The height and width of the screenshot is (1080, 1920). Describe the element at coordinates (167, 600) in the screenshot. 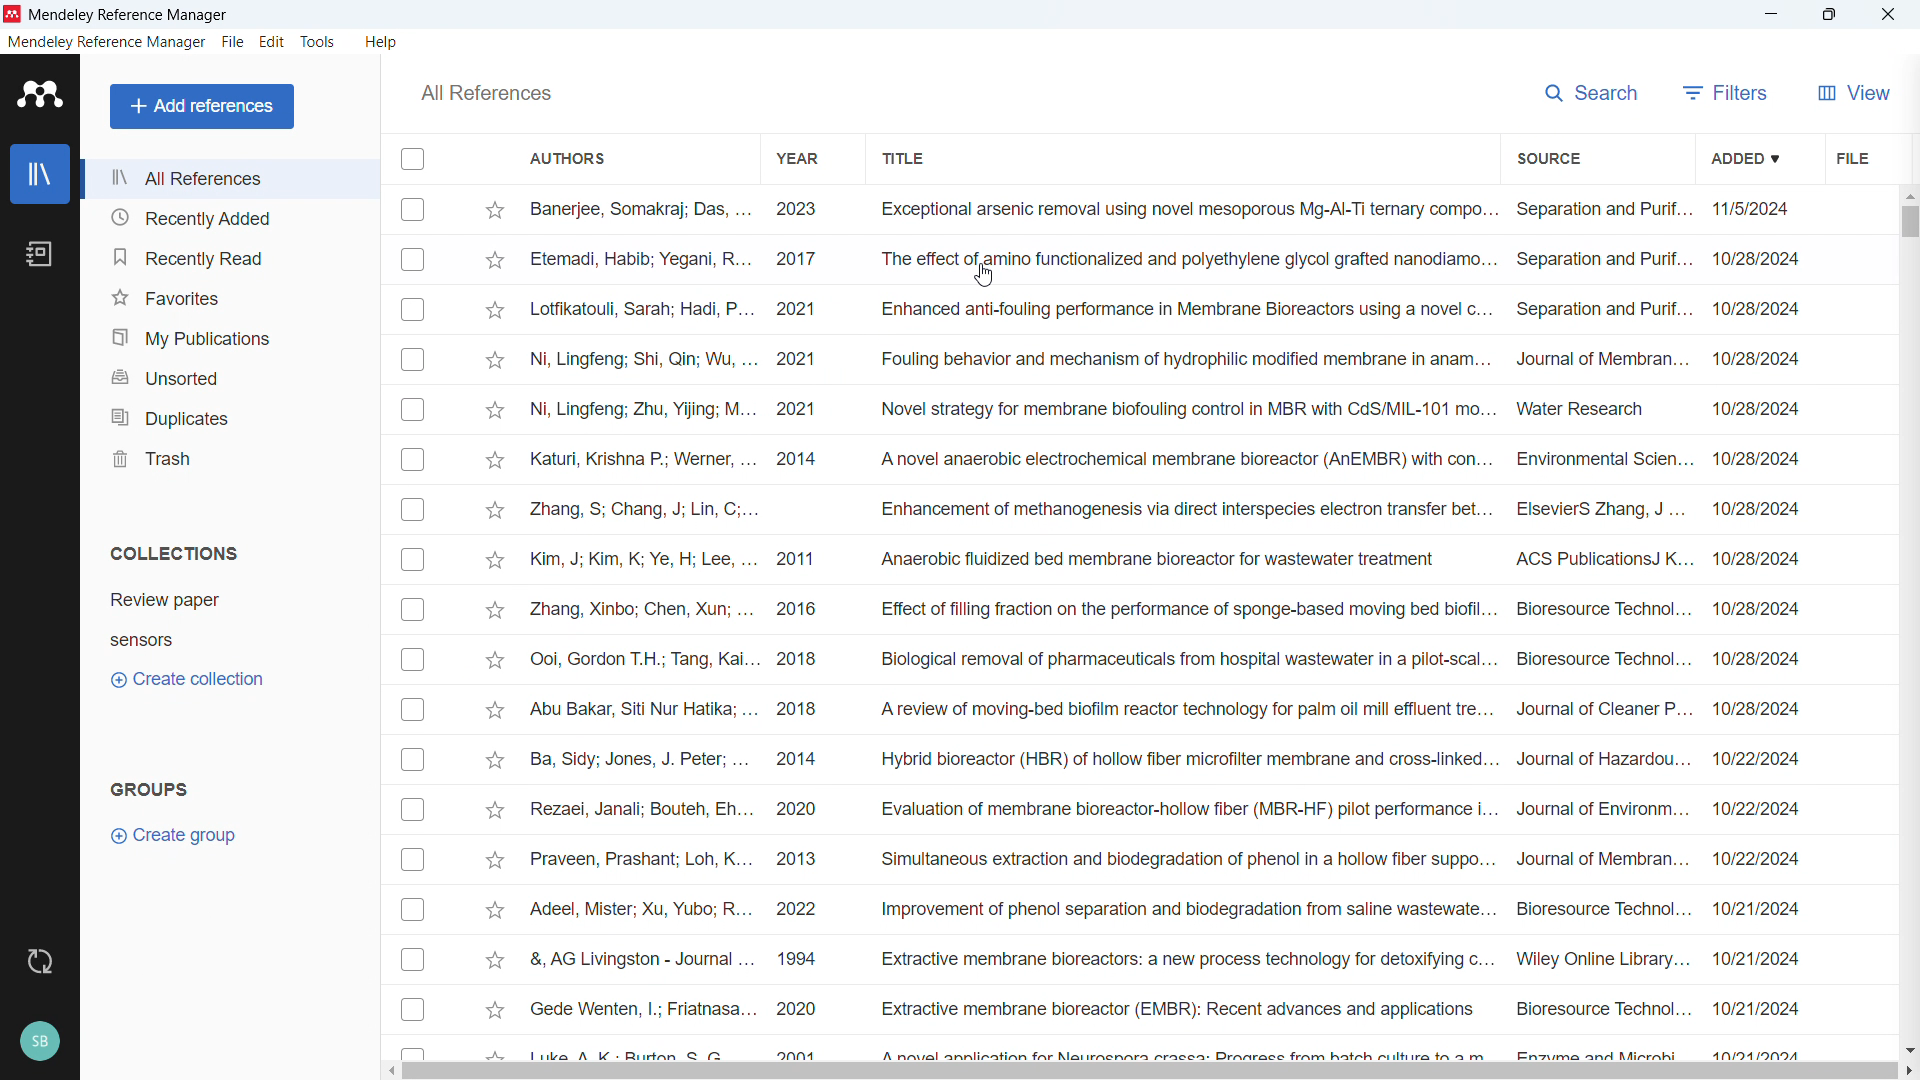

I see `Collection 1 ` at that location.